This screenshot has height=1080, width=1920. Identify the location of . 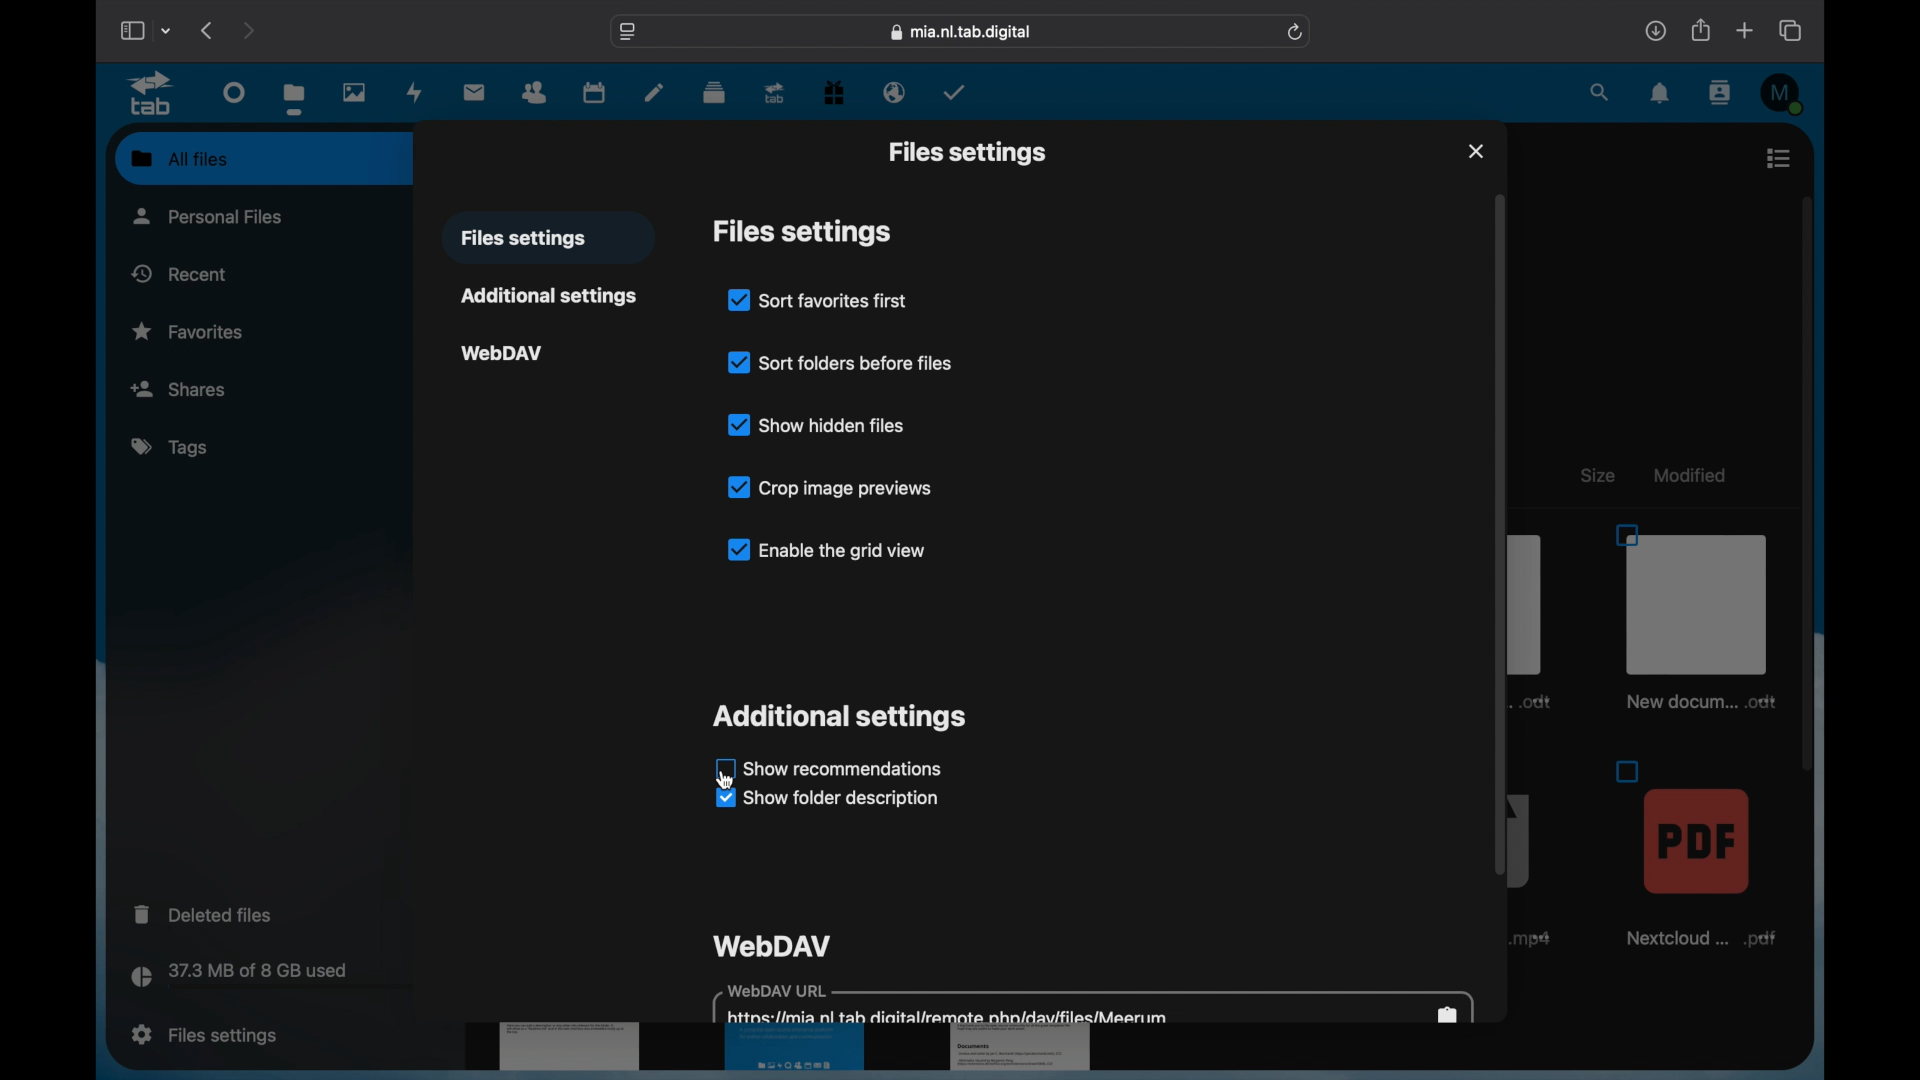
(1808, 458).